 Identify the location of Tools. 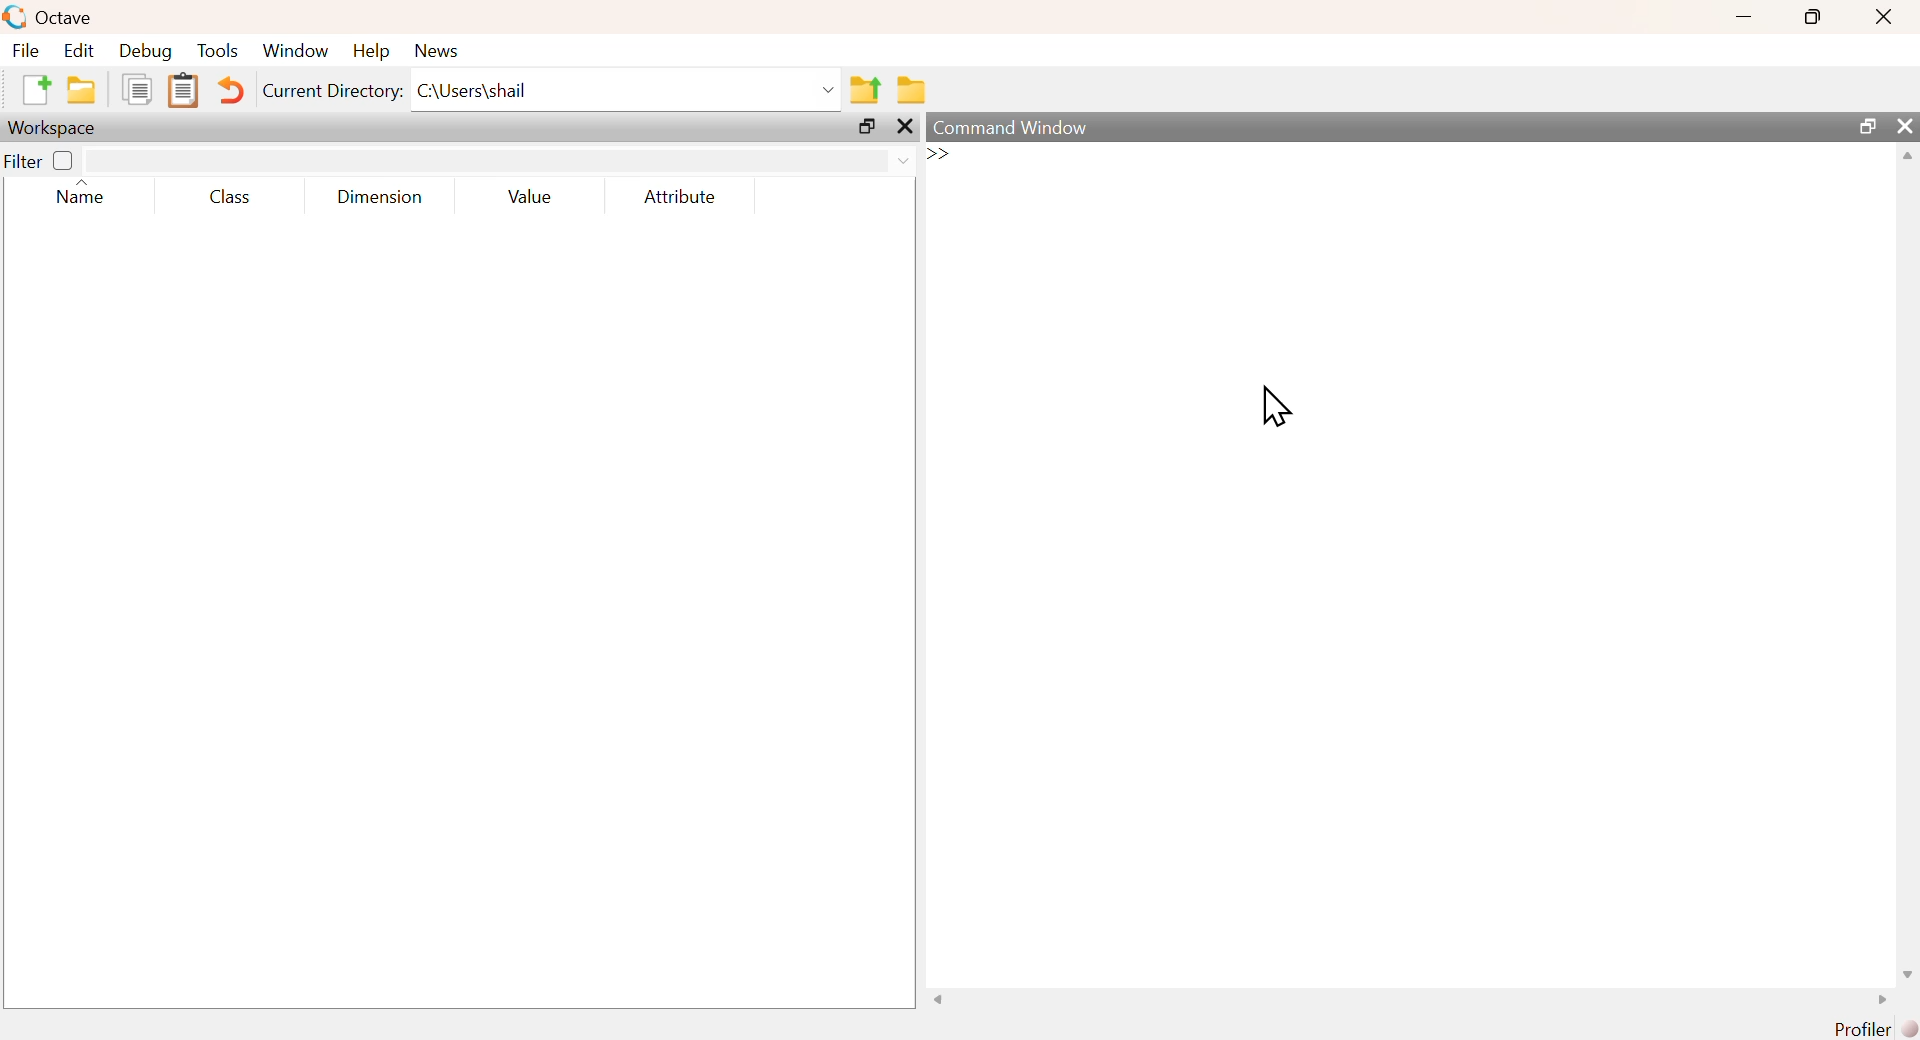
(219, 50).